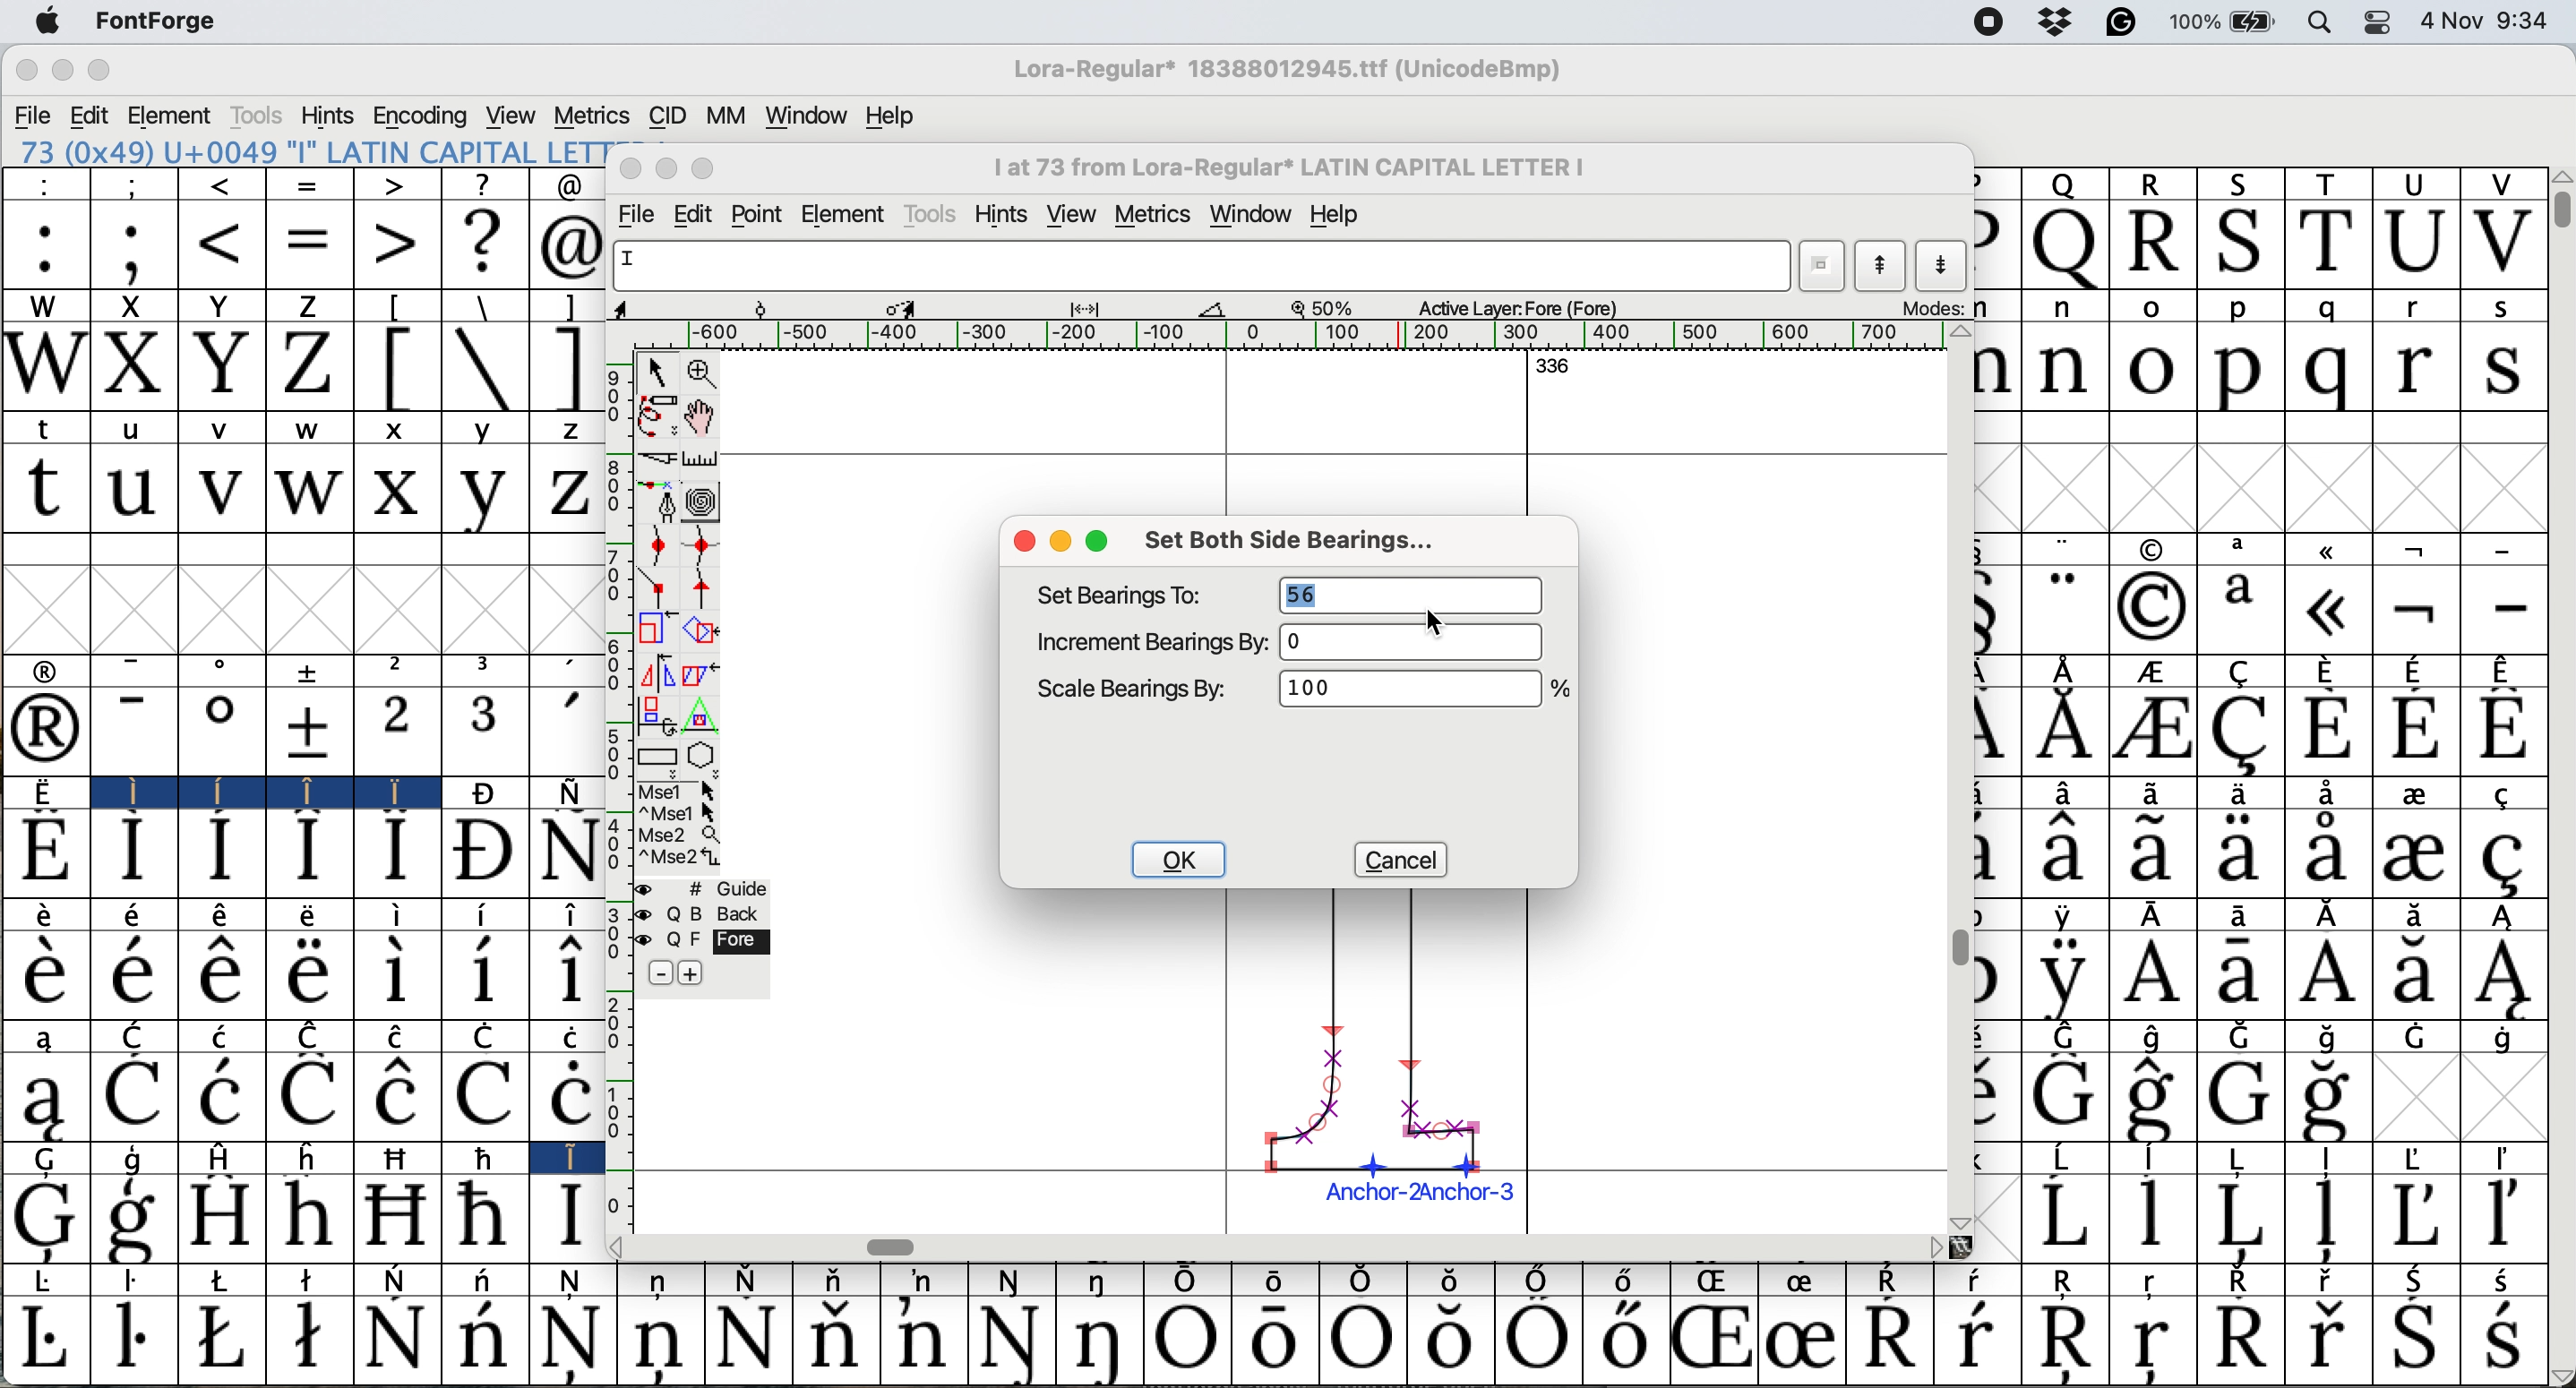  Describe the element at coordinates (1965, 1246) in the screenshot. I see `` at that location.